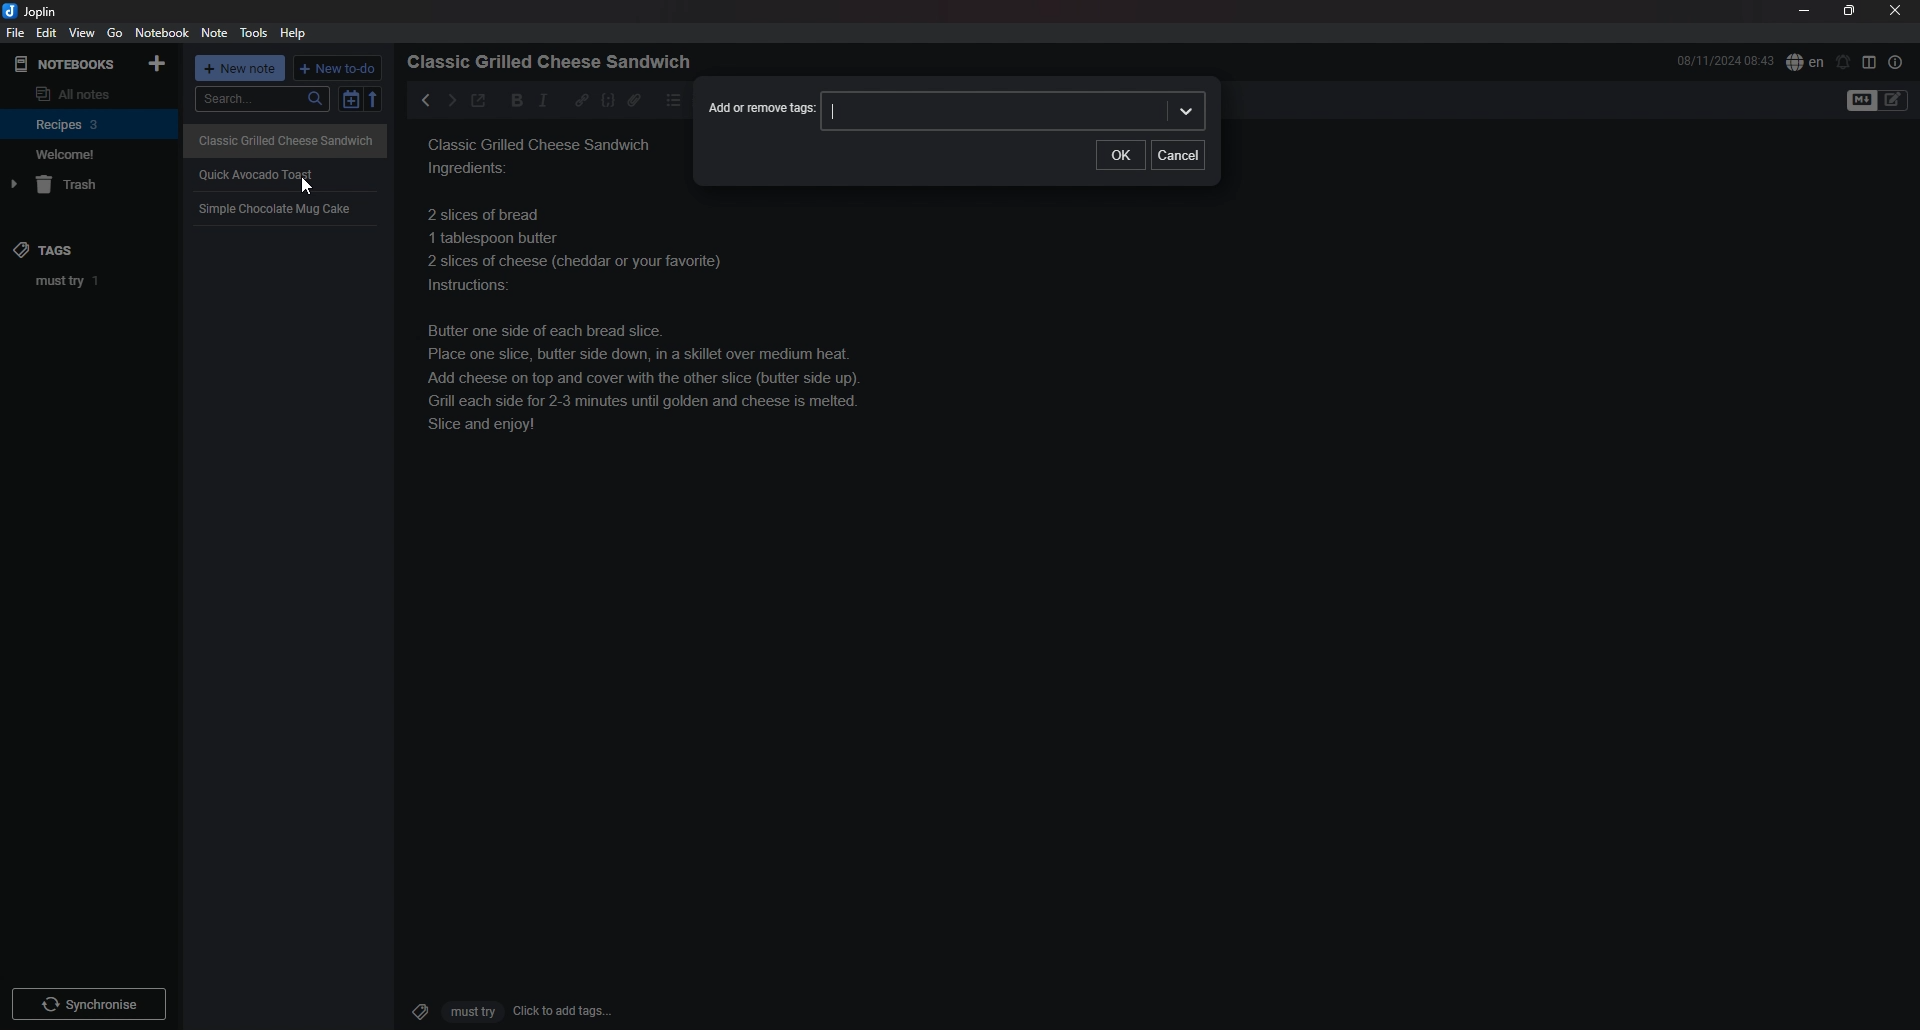 The height and width of the screenshot is (1030, 1920). Describe the element at coordinates (86, 93) in the screenshot. I see `all notes` at that location.